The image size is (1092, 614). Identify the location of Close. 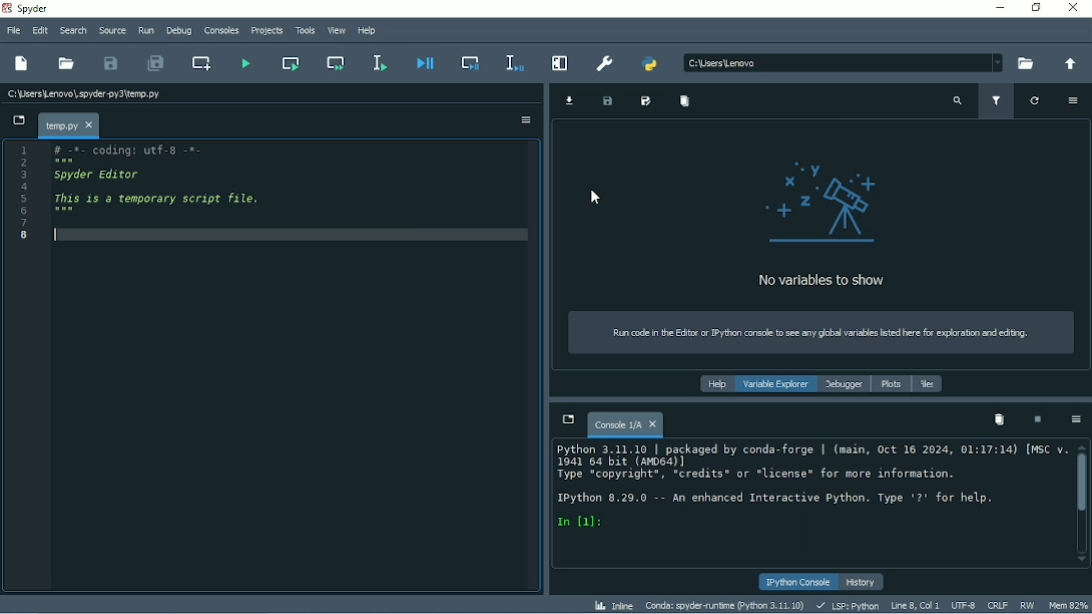
(1074, 8).